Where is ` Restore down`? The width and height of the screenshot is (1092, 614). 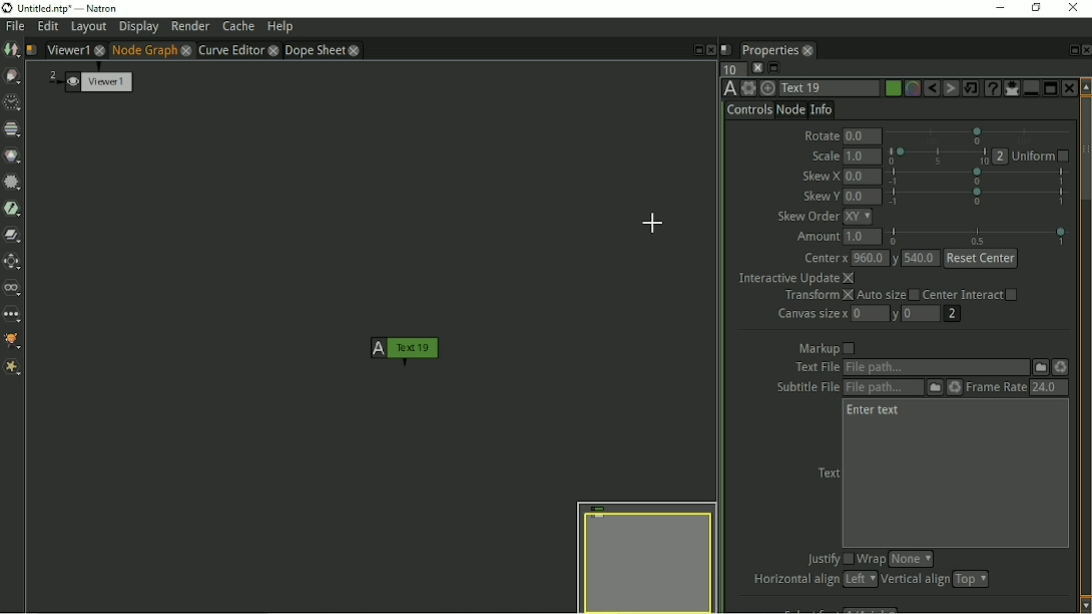  Restore down is located at coordinates (1036, 8).